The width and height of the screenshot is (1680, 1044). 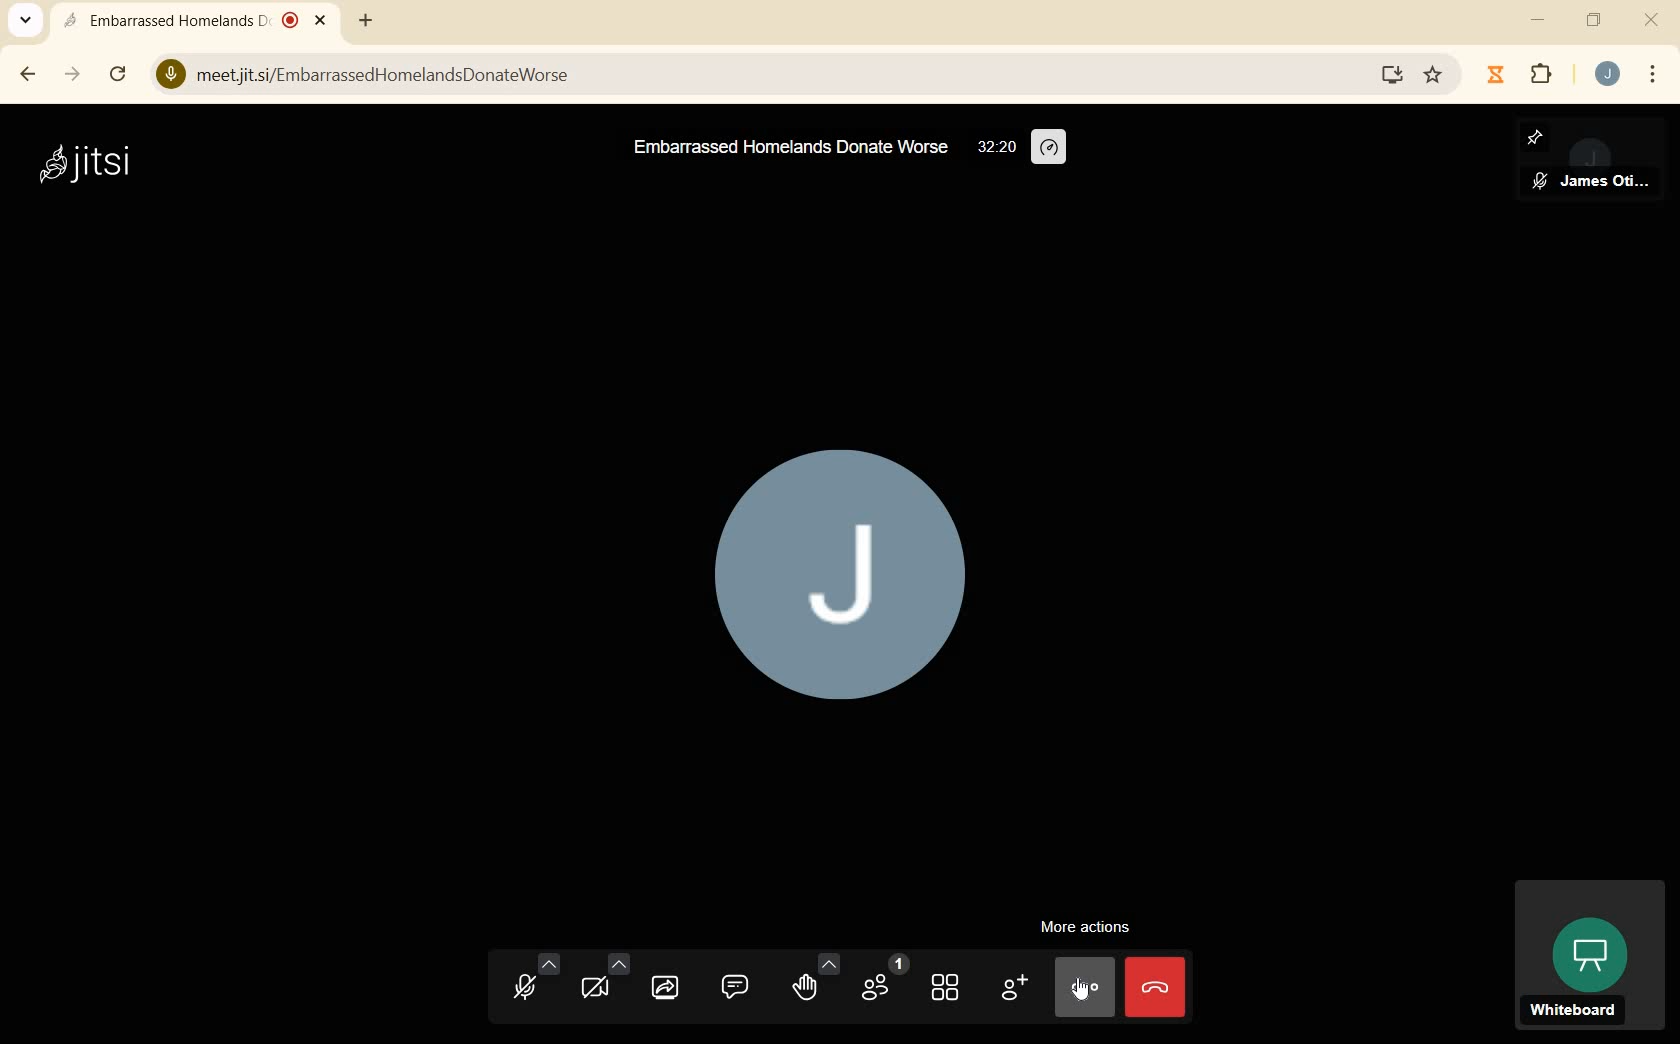 What do you see at coordinates (1590, 162) in the screenshot?
I see `moderator screen pinned` at bounding box center [1590, 162].